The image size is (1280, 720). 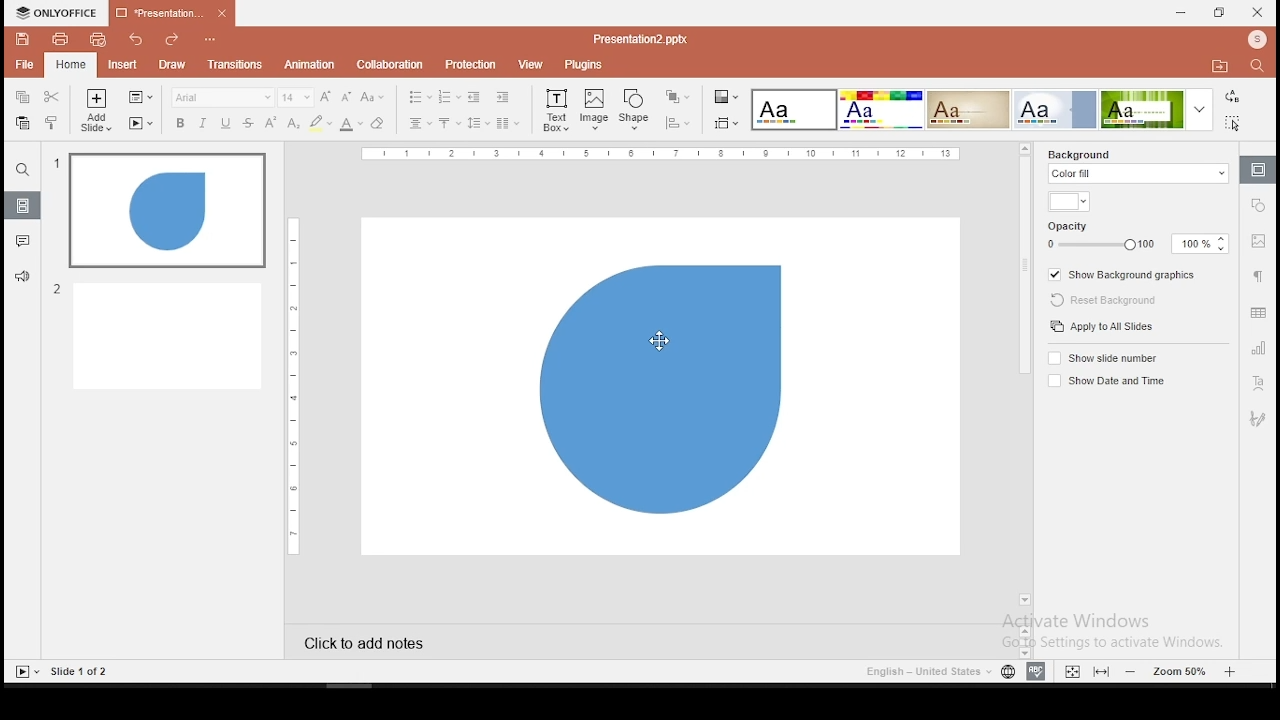 I want to click on subscript, so click(x=294, y=123).